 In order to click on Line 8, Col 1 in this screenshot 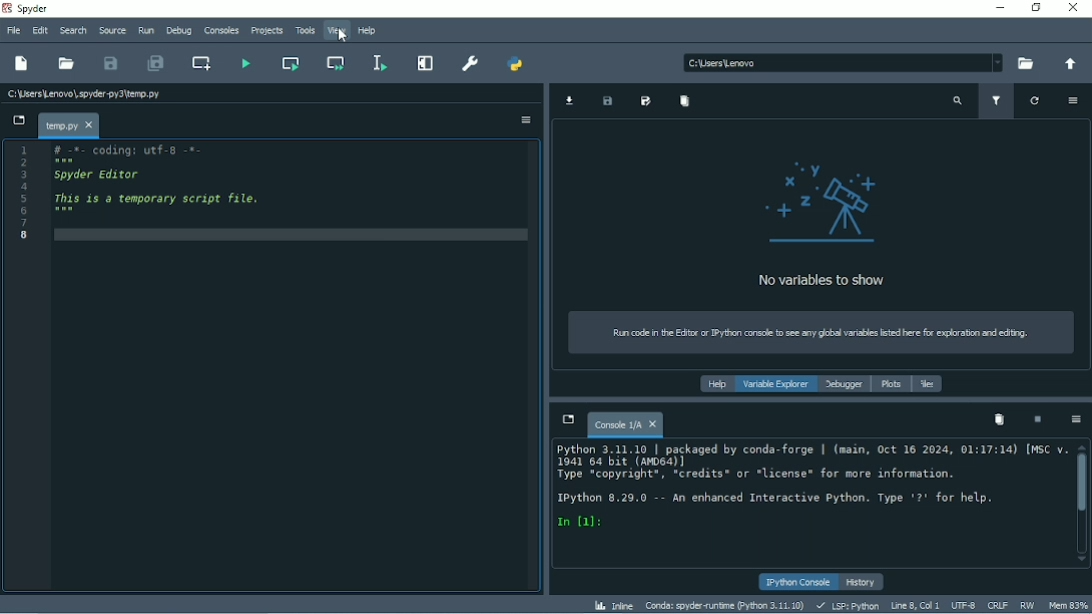, I will do `click(912, 606)`.